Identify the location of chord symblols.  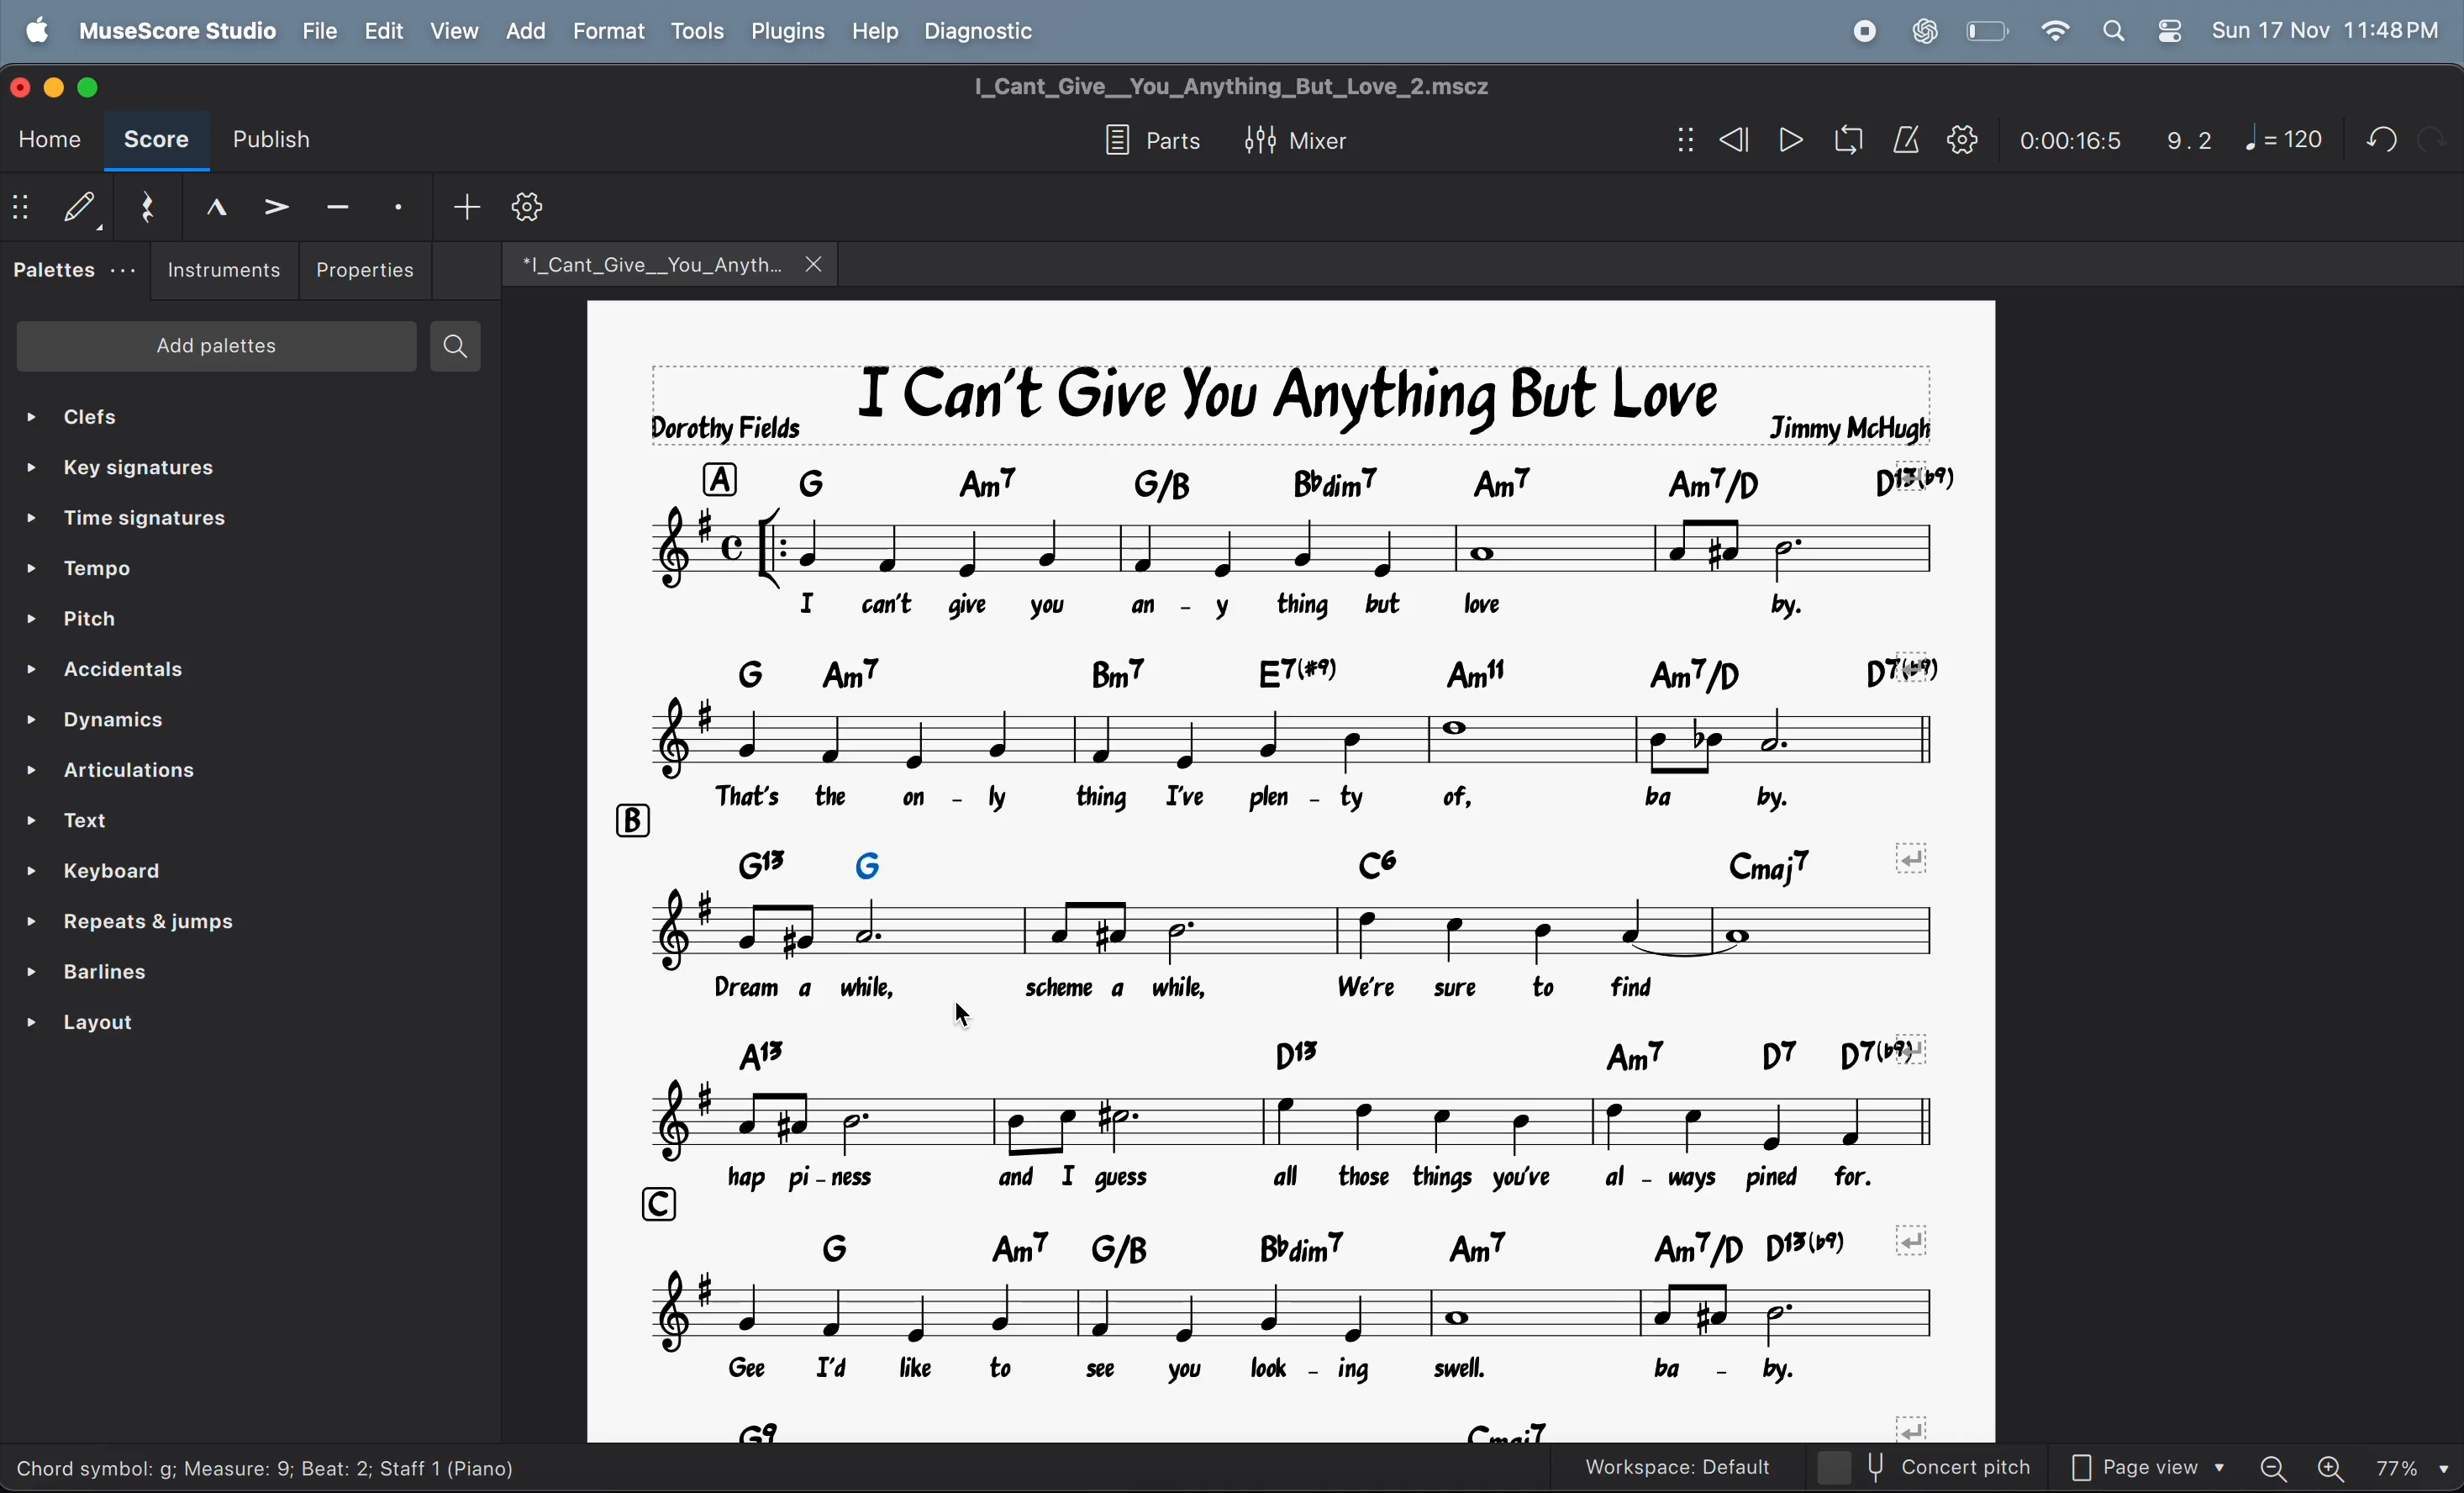
(1269, 864).